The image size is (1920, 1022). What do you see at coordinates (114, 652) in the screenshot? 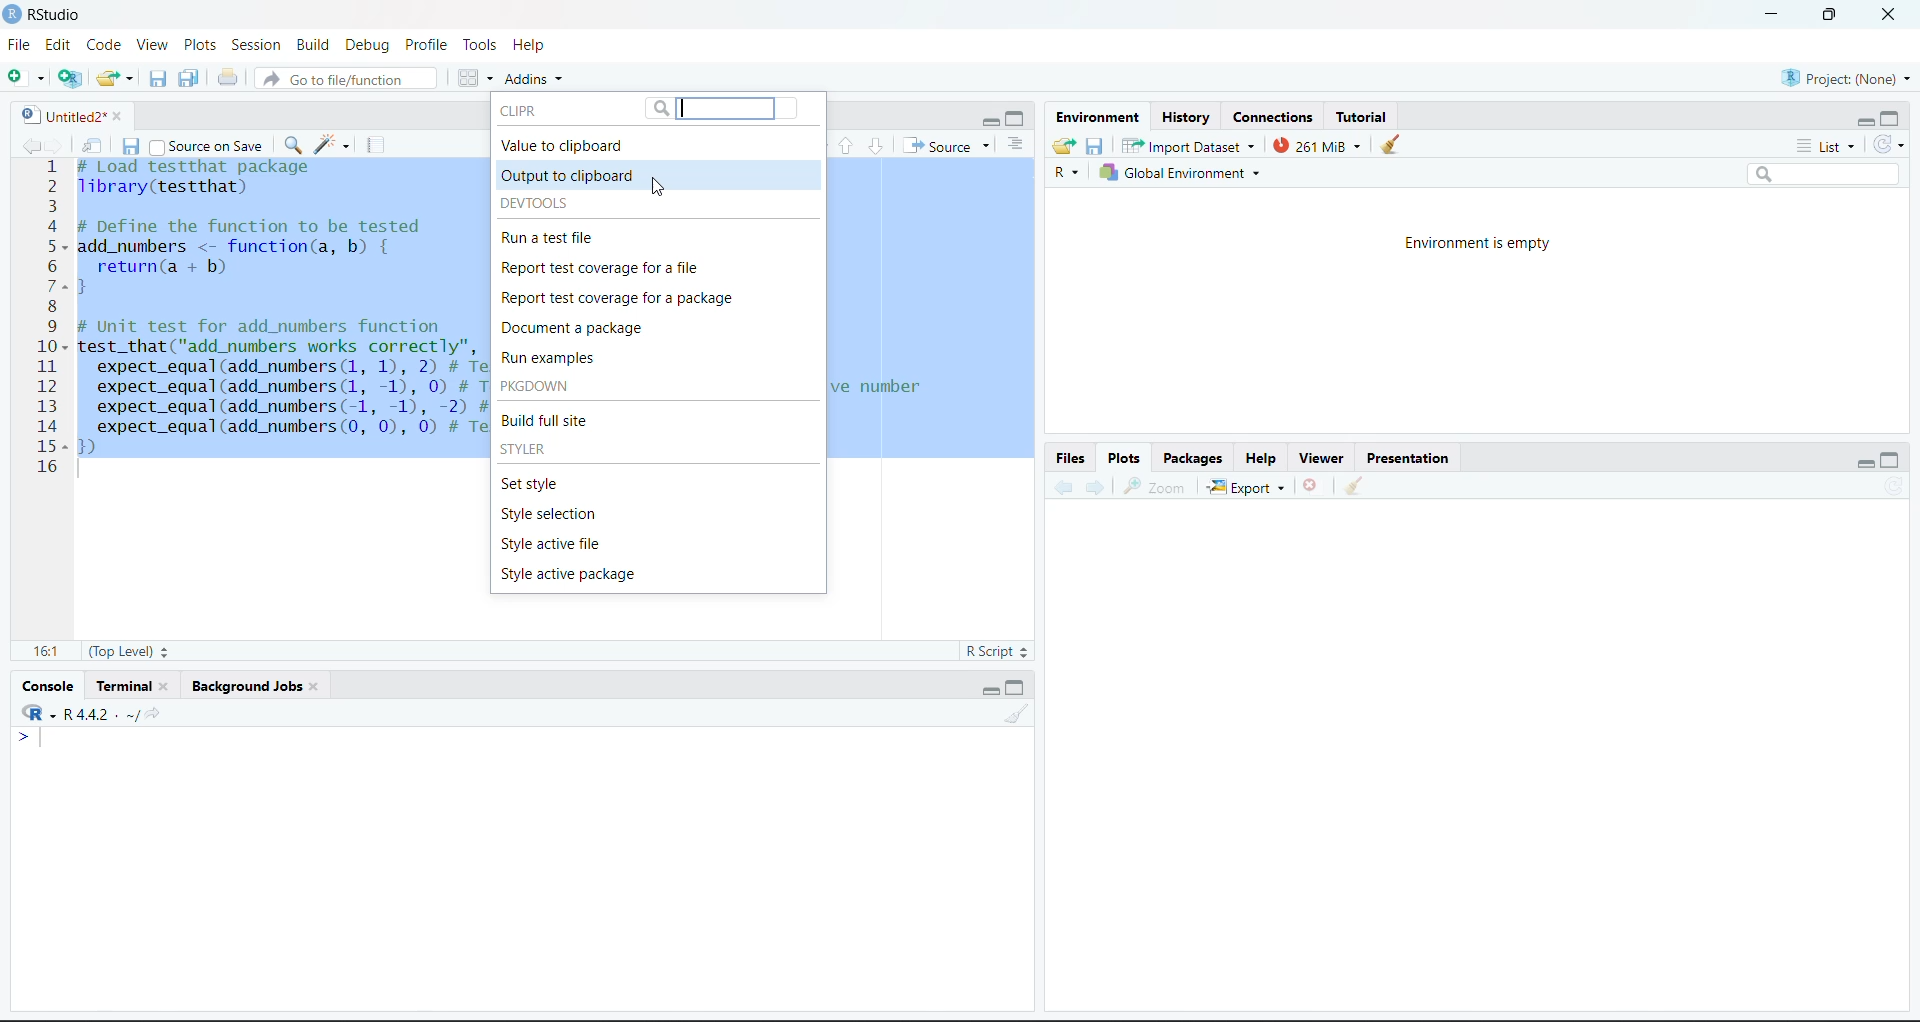
I see `(Top Level)` at bounding box center [114, 652].